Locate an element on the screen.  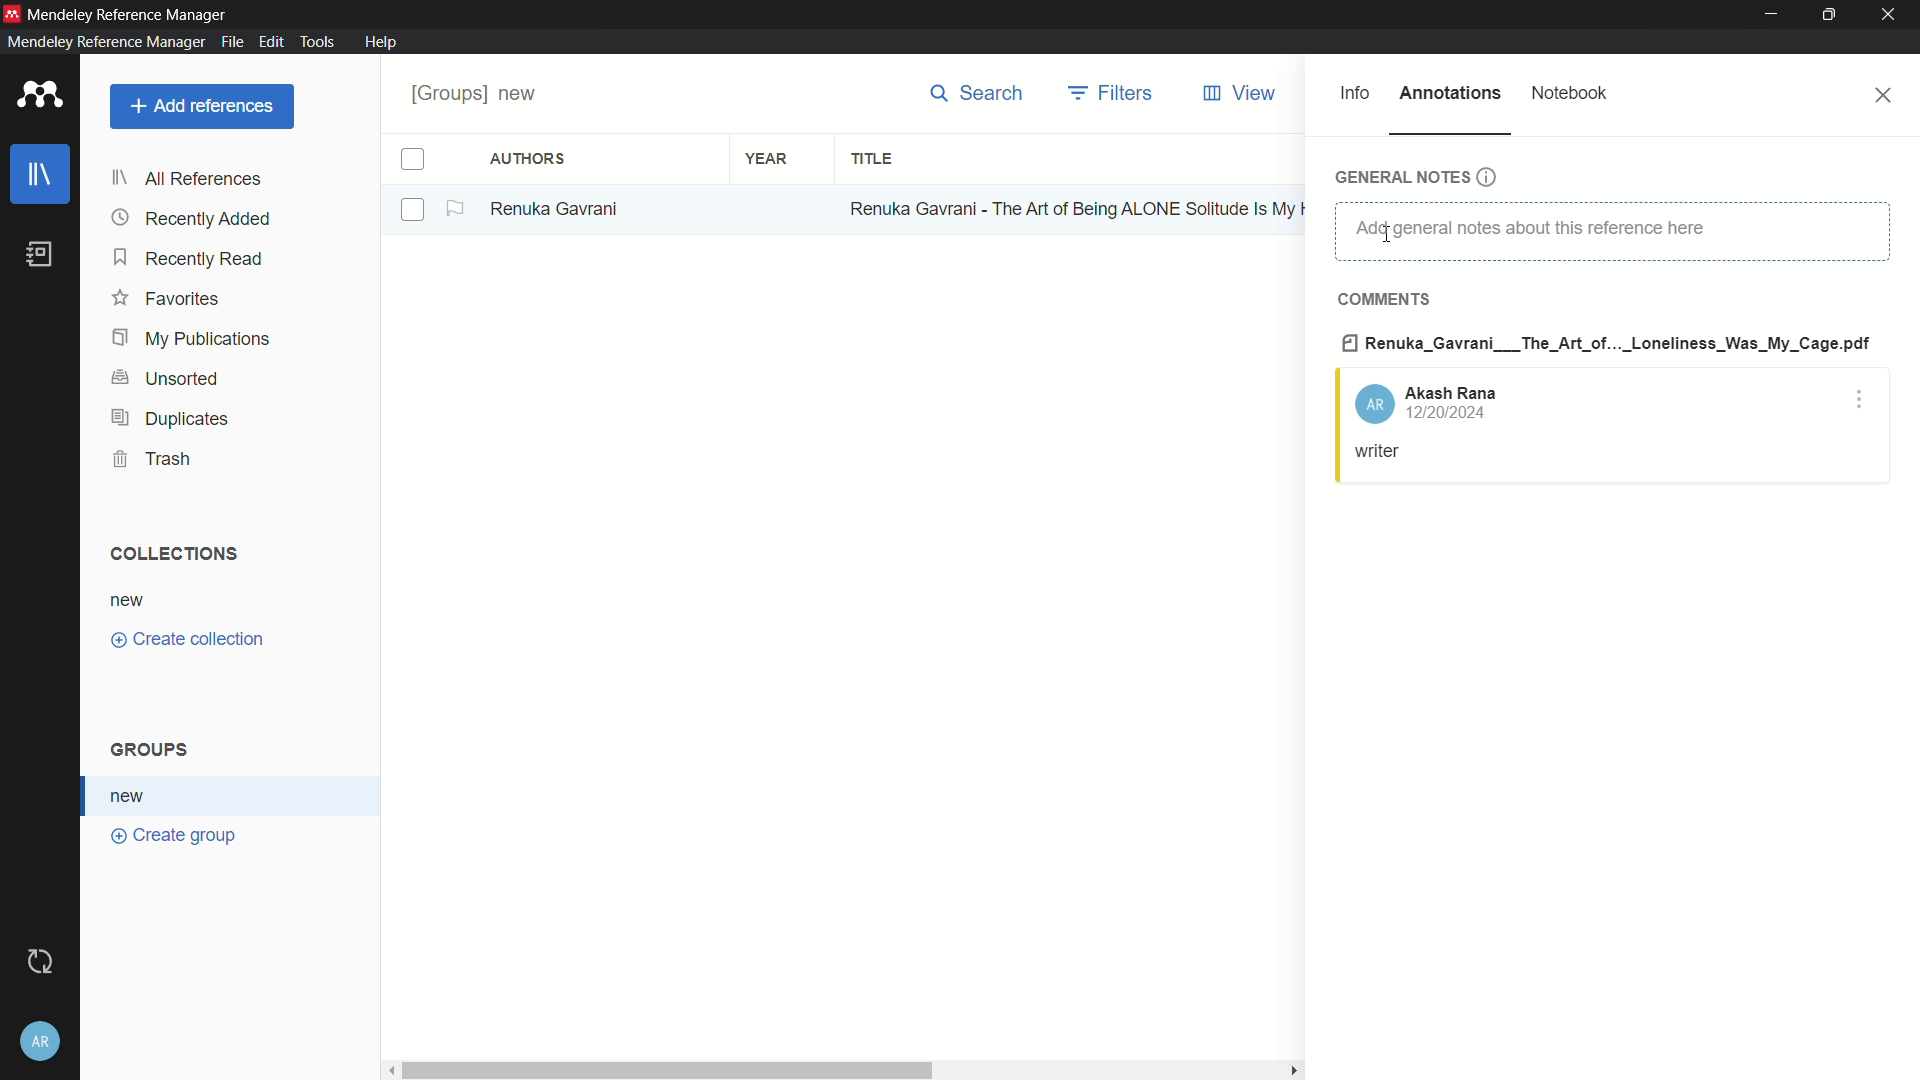
note is located at coordinates (1380, 451).